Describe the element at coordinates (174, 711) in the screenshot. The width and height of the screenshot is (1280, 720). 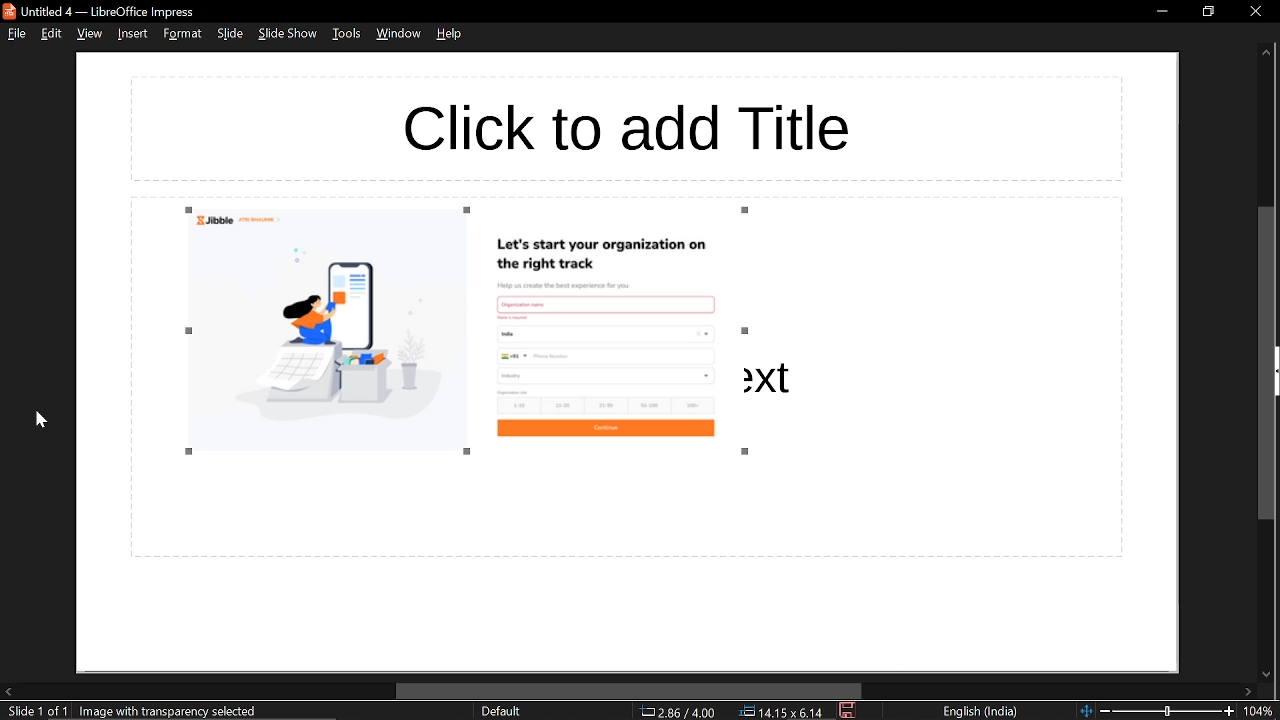
I see `image with transparency selected` at that location.